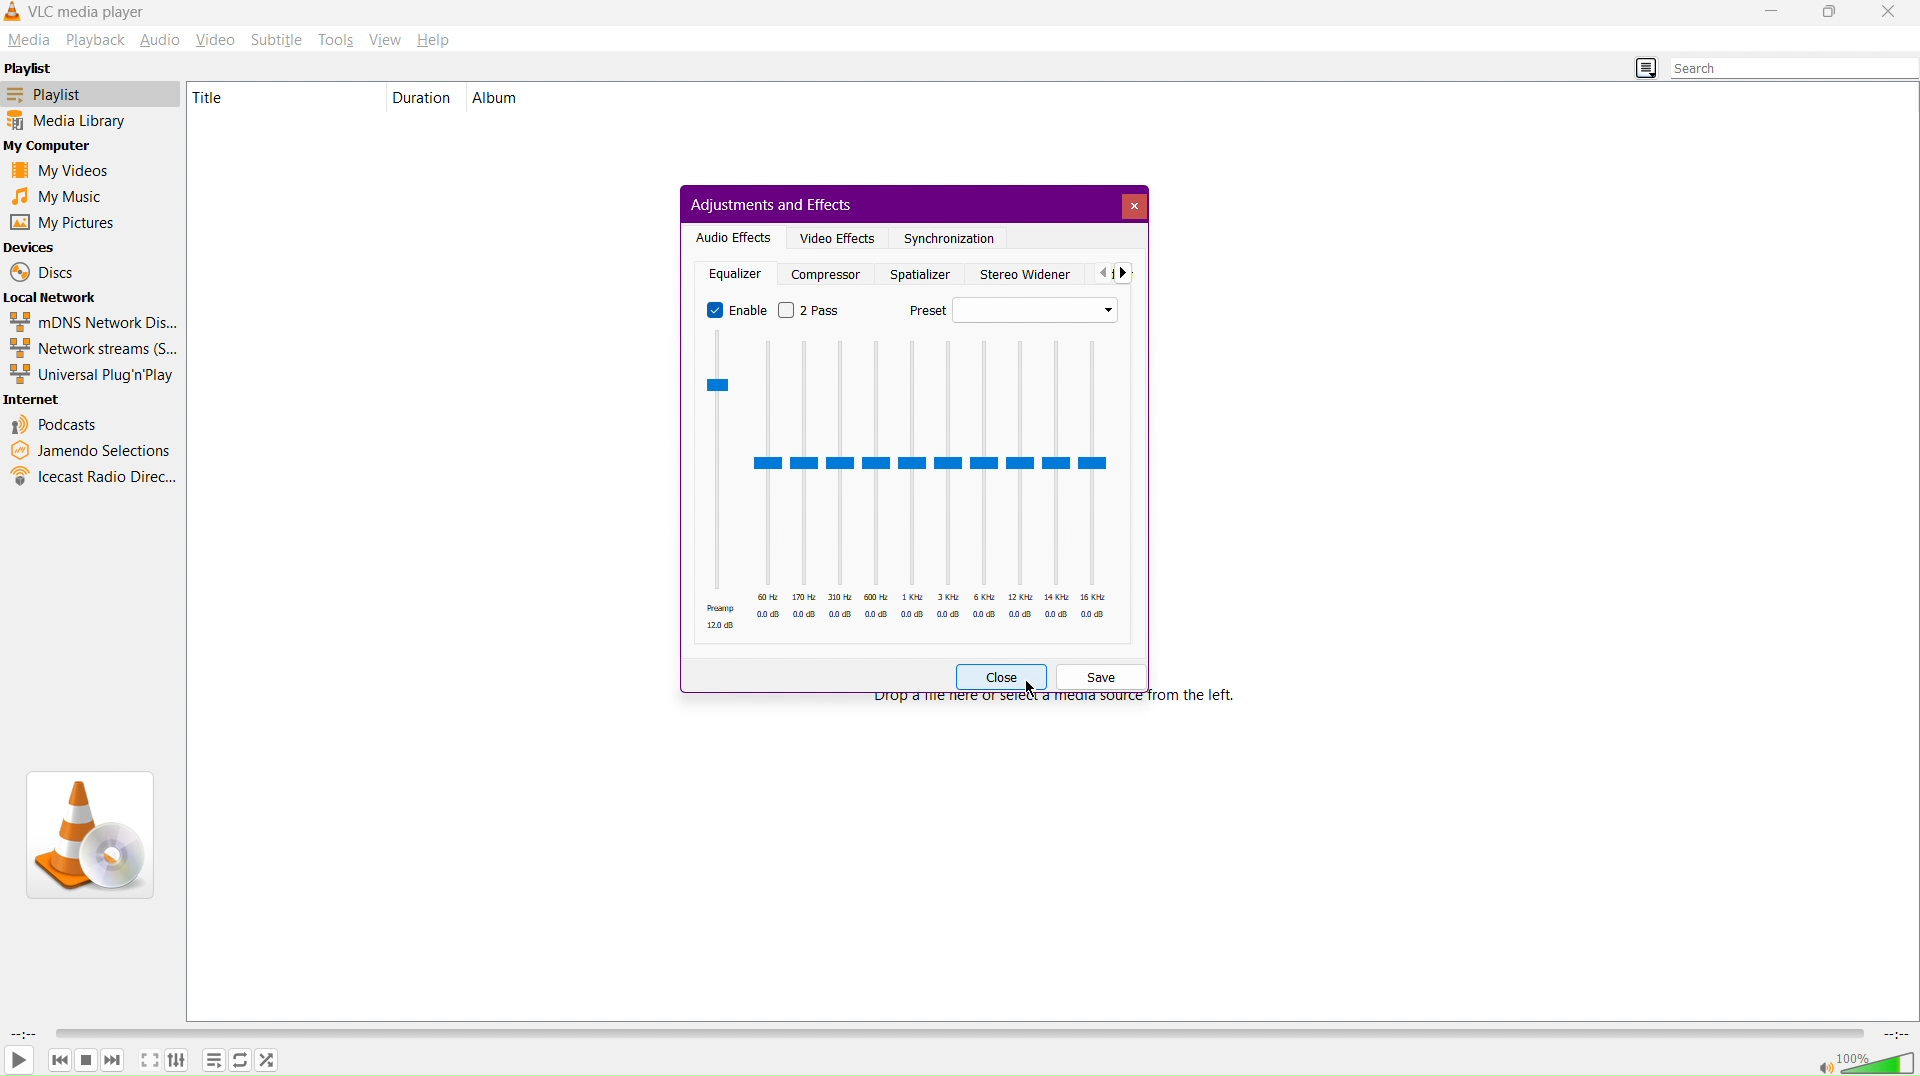  I want to click on Front, so click(1129, 273).